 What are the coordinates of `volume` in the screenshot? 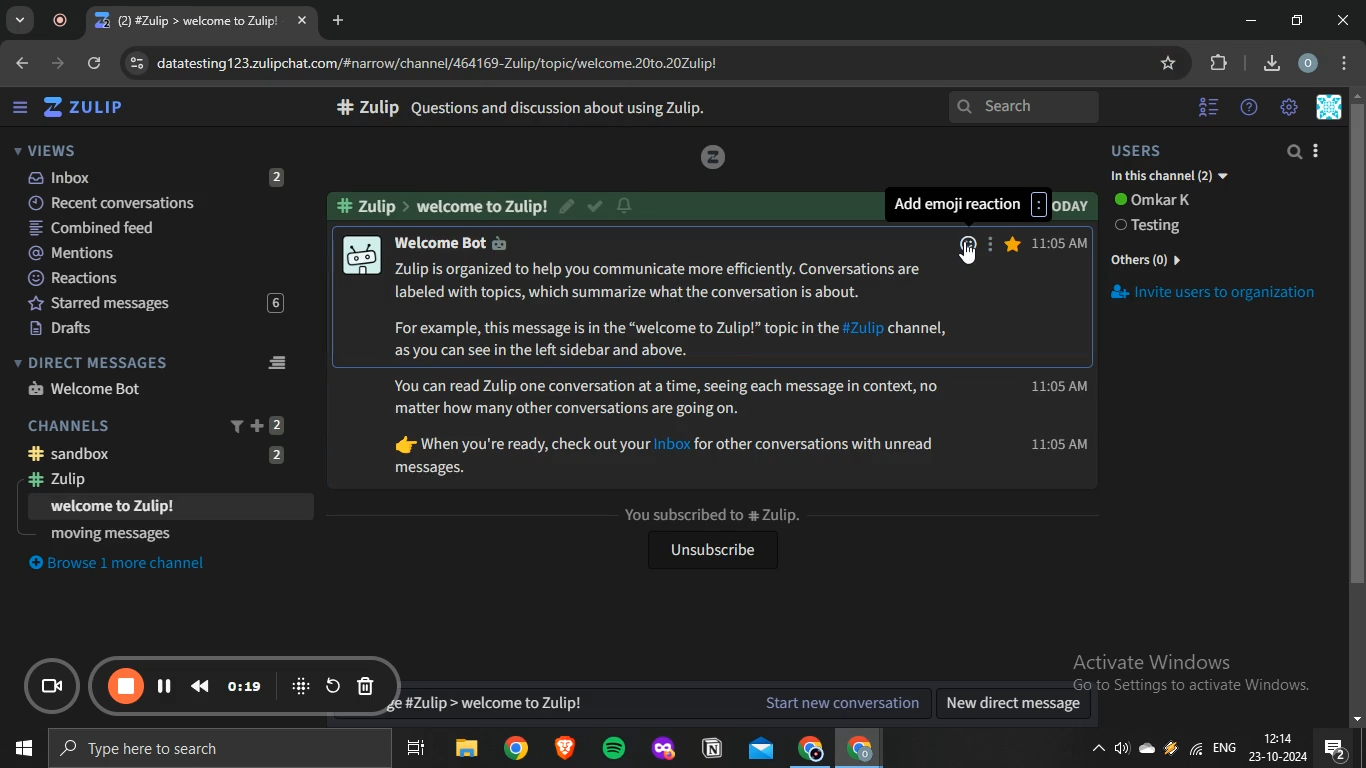 It's located at (1123, 752).